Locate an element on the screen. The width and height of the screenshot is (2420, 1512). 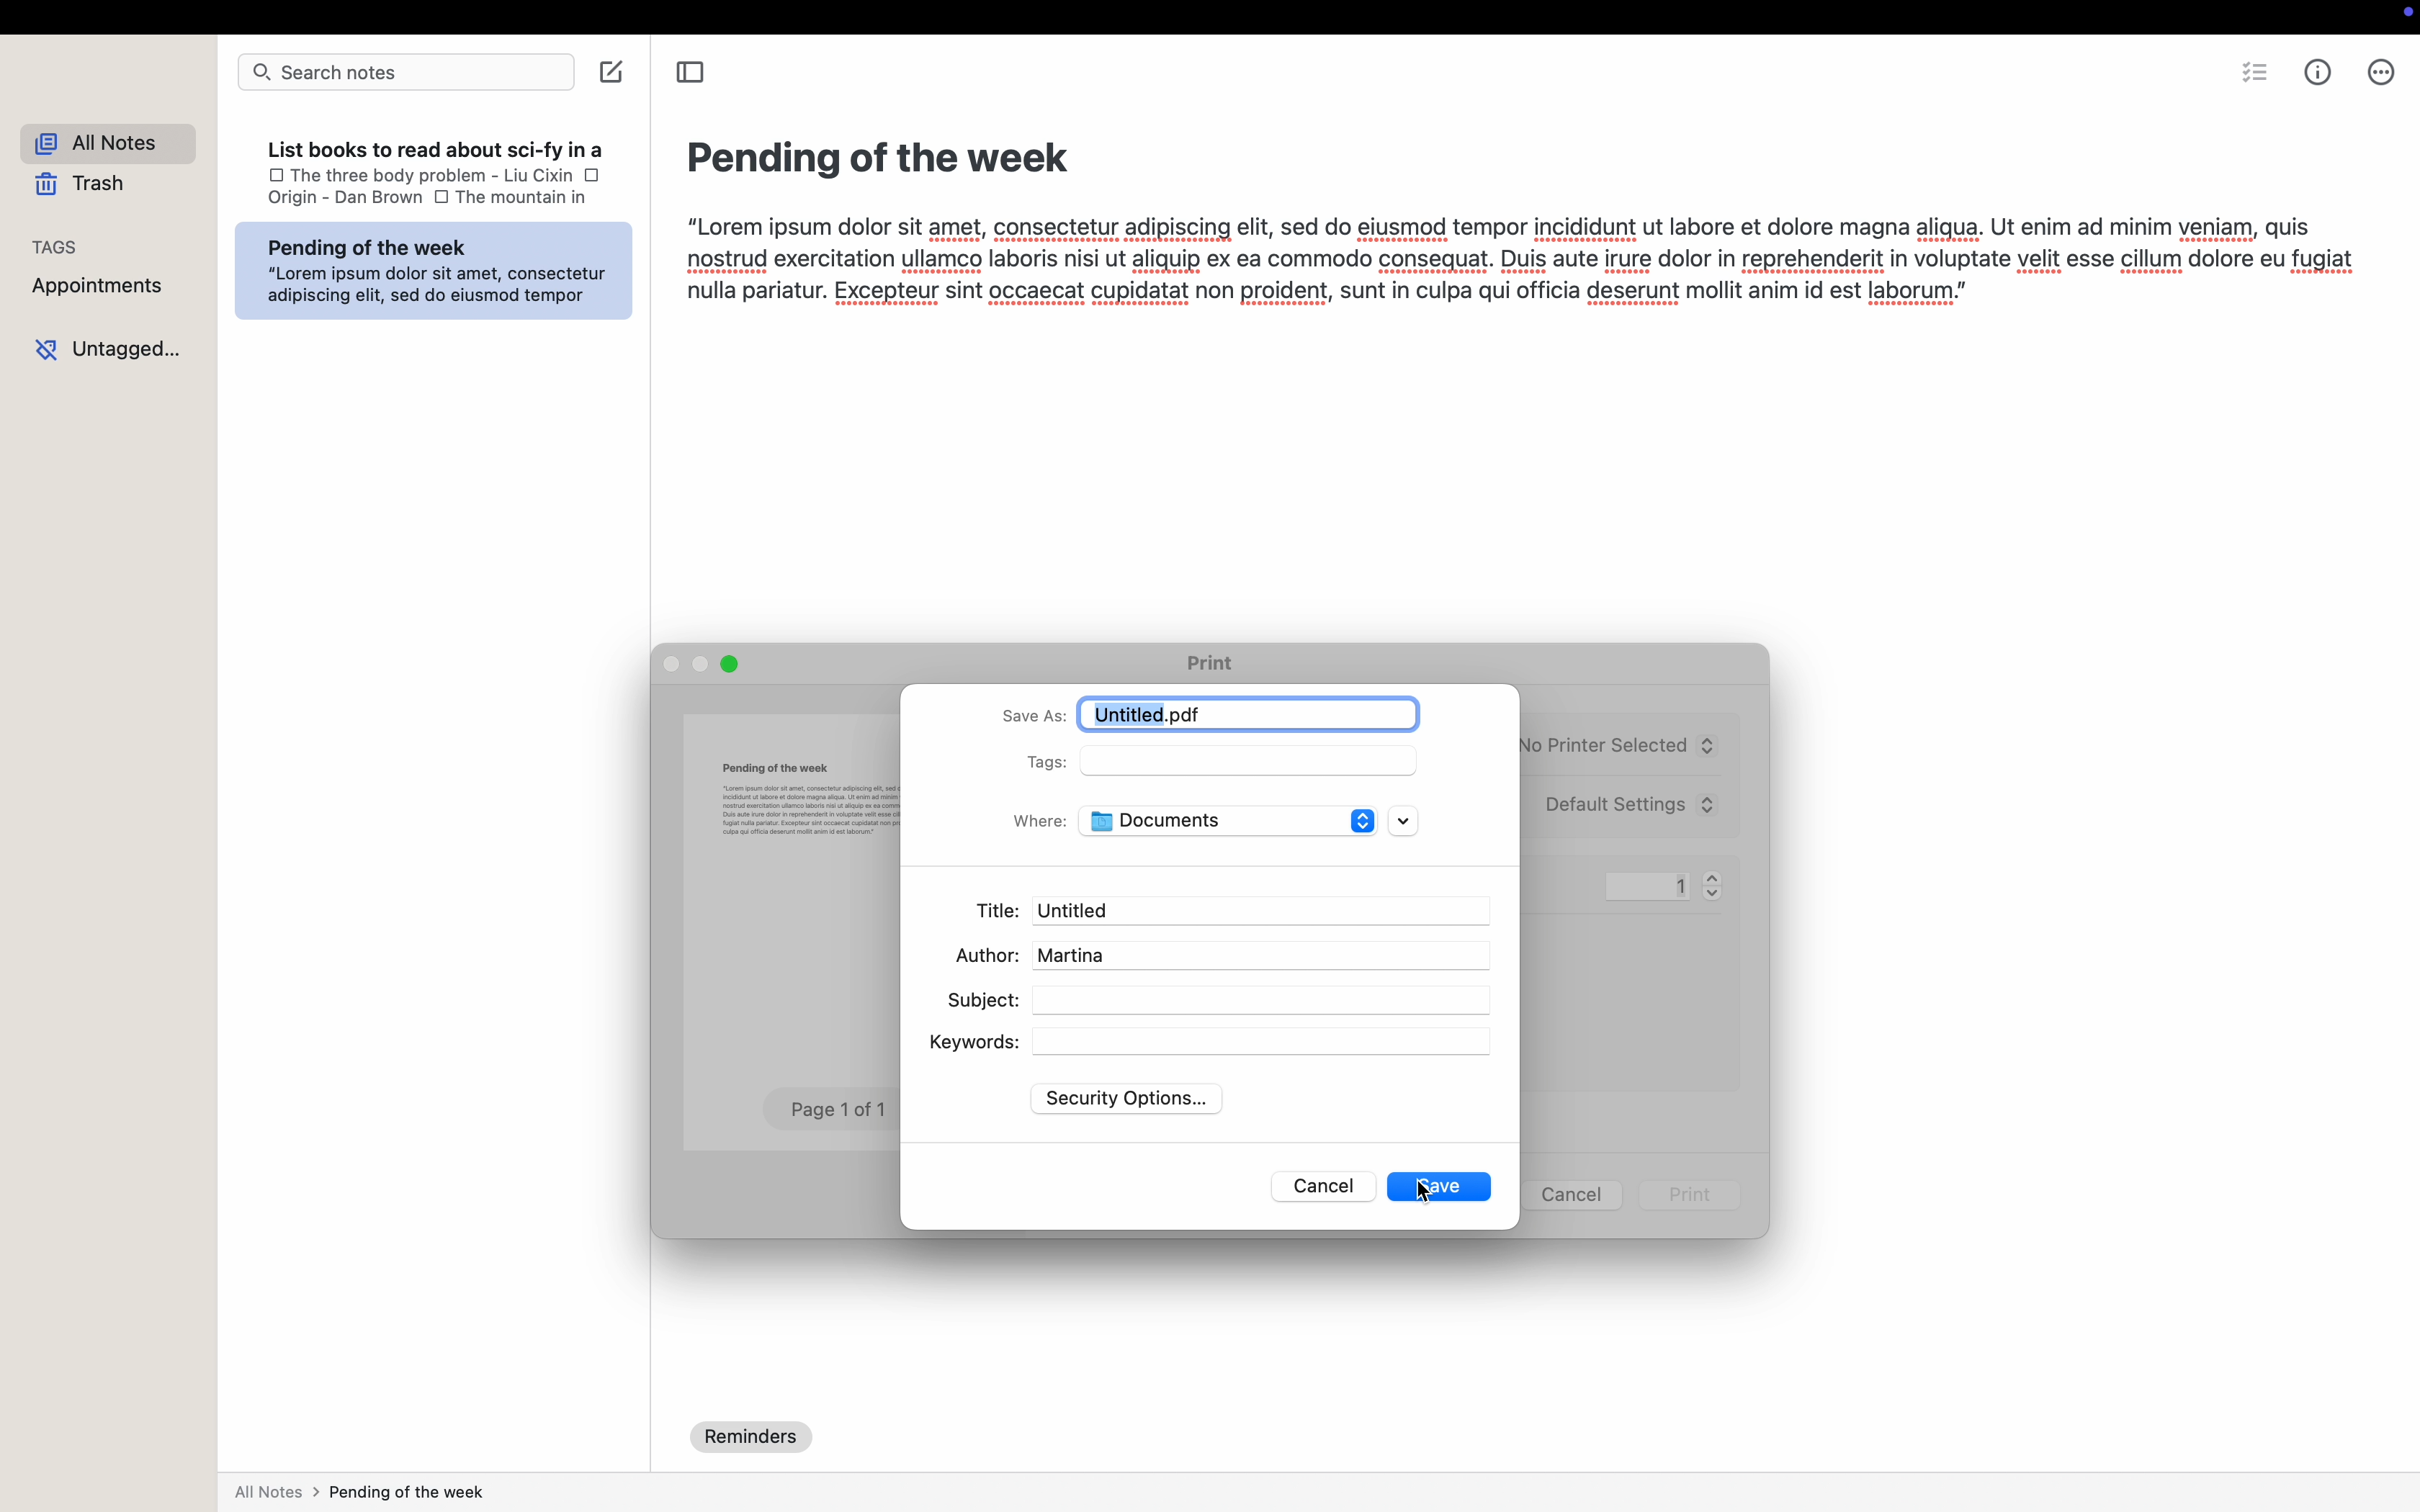
untagged is located at coordinates (111, 351).